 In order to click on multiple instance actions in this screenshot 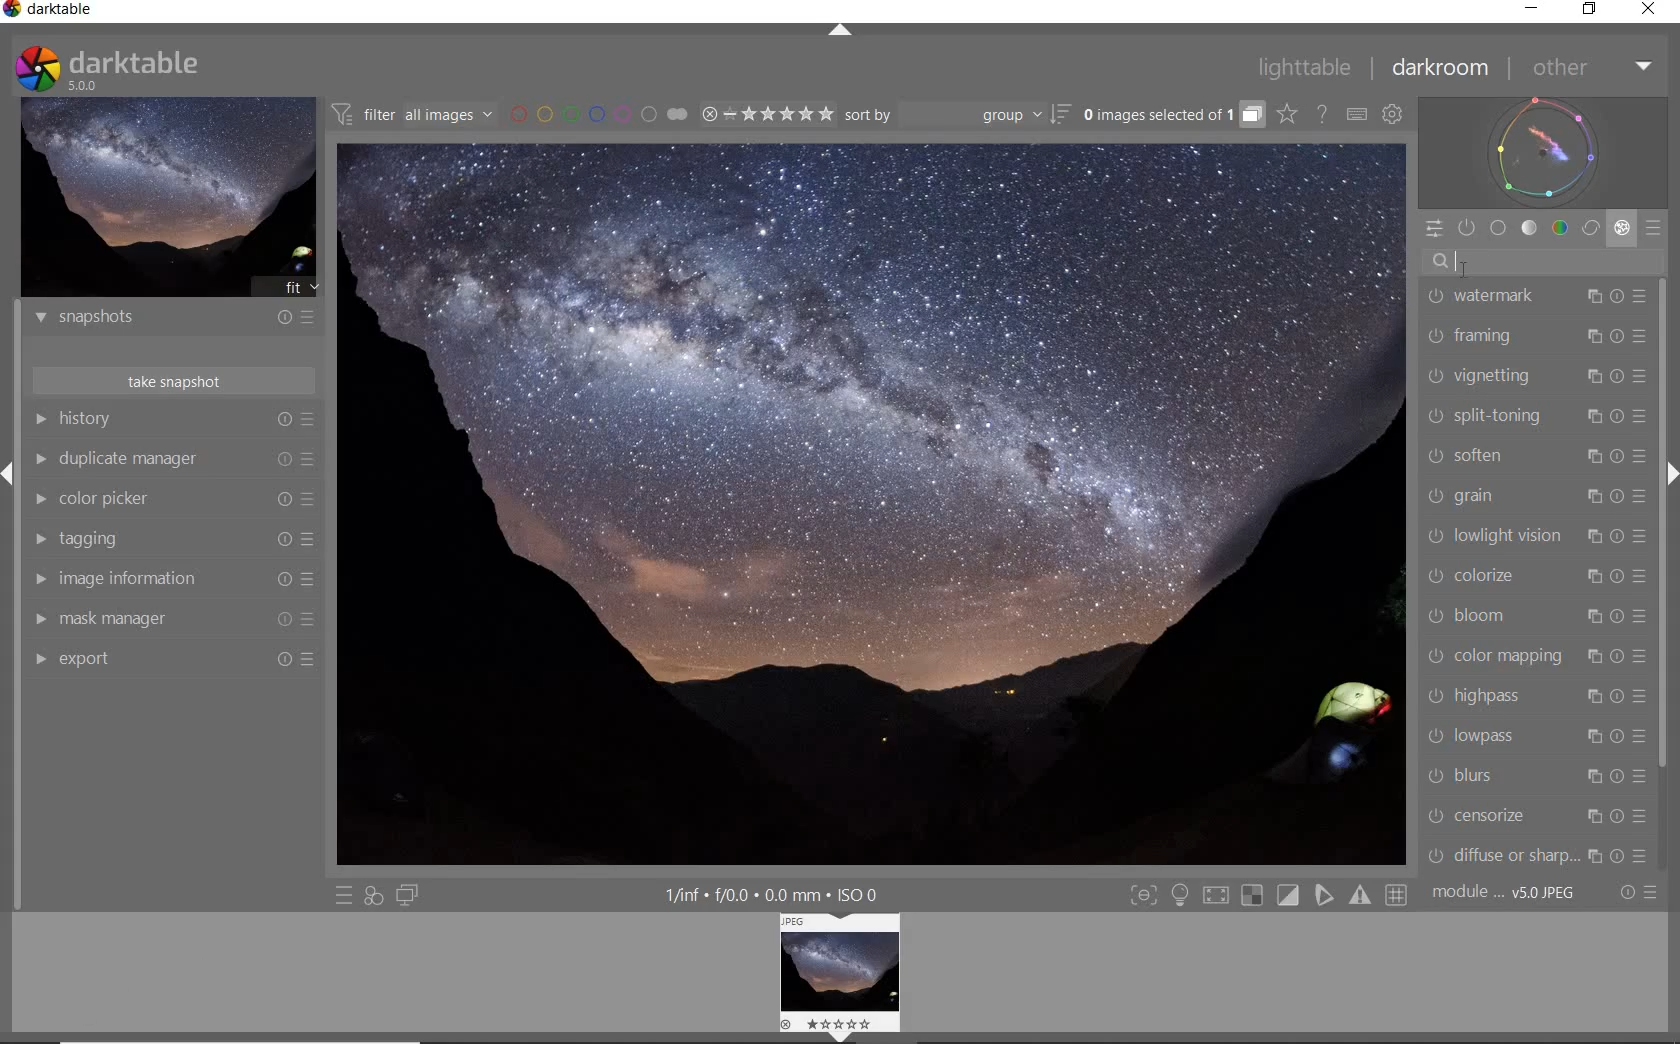, I will do `click(1594, 653)`.